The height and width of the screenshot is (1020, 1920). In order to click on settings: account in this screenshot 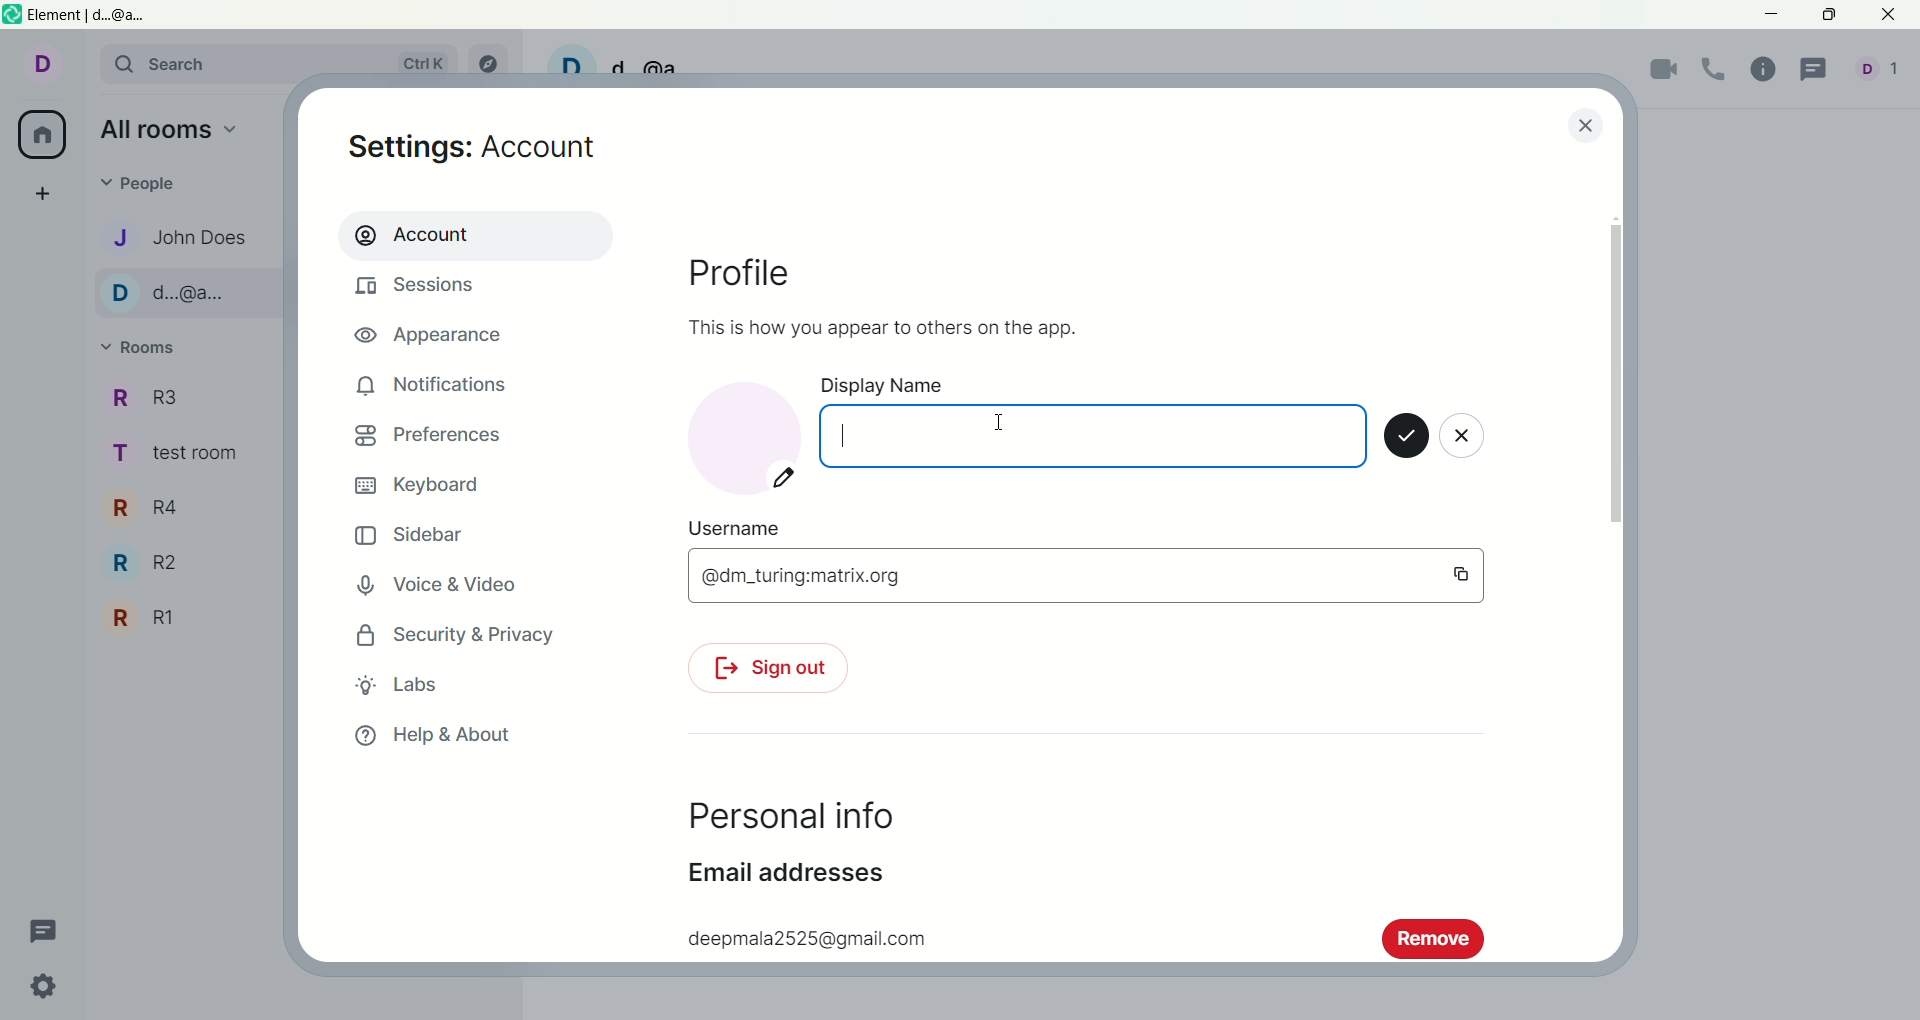, I will do `click(479, 150)`.